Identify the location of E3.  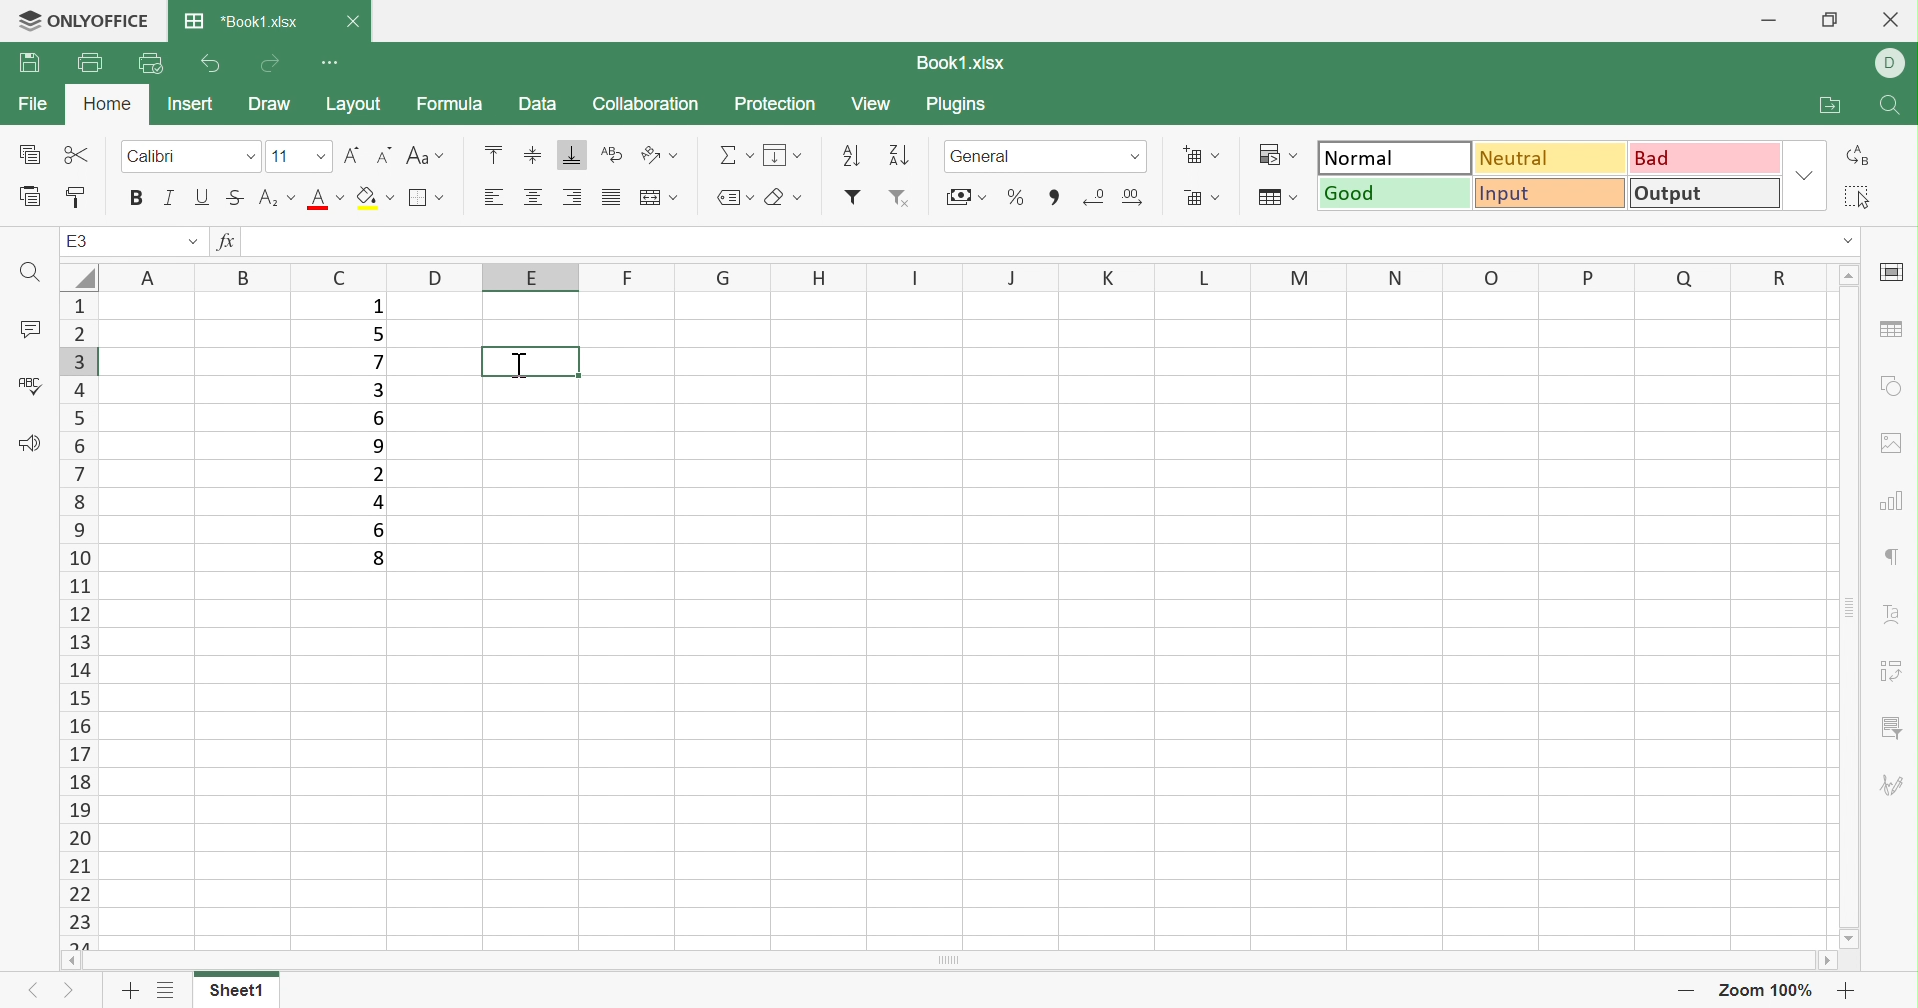
(76, 242).